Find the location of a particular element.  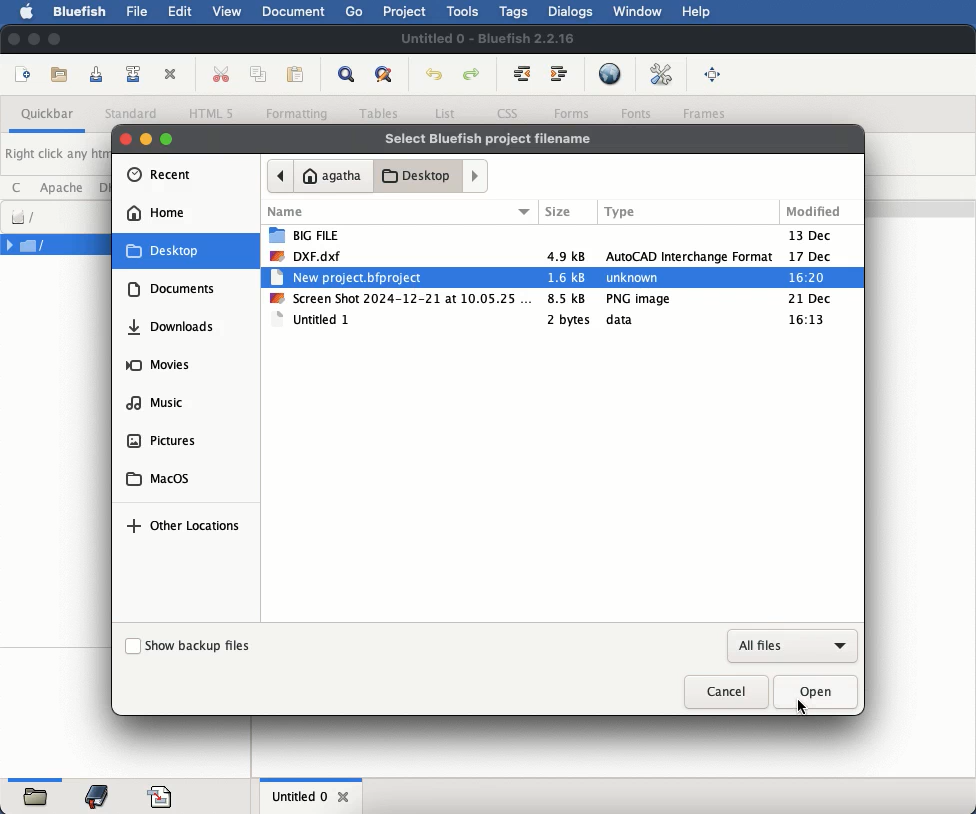

16:13 is located at coordinates (808, 322).